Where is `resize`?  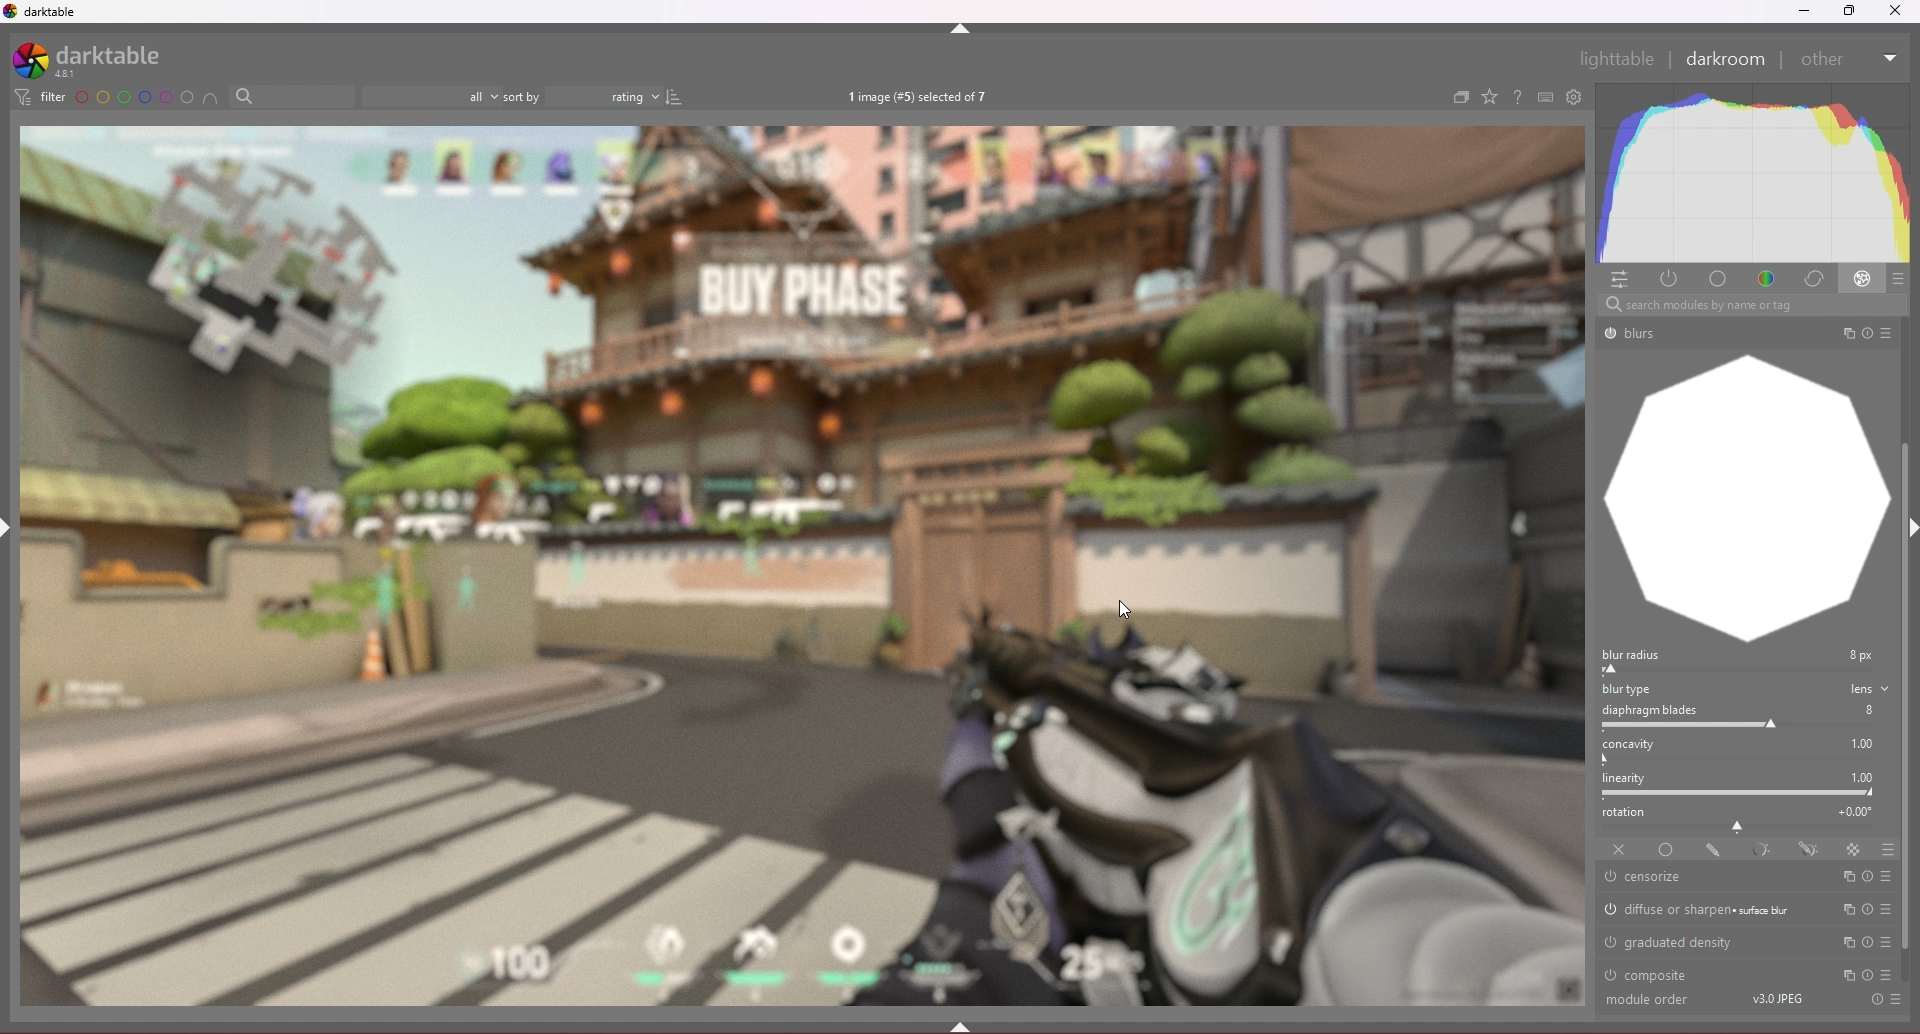
resize is located at coordinates (1848, 11).